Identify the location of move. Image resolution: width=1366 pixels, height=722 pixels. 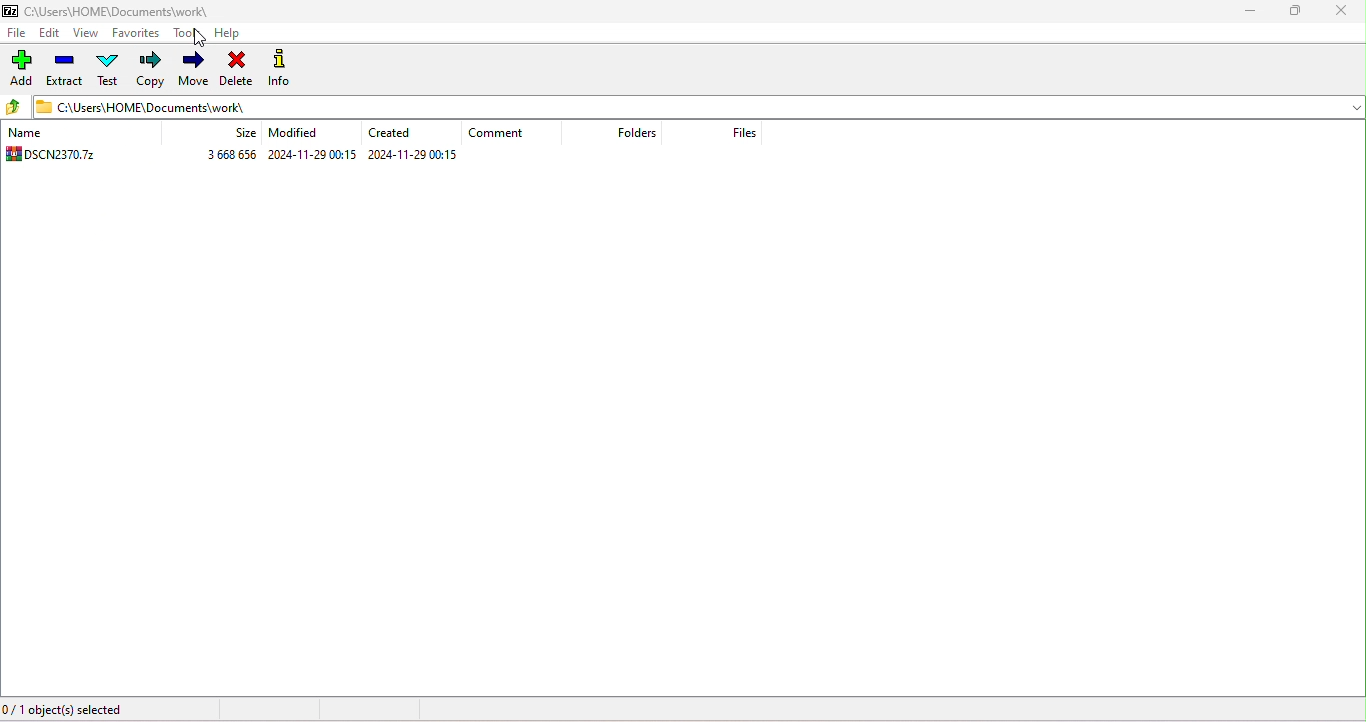
(193, 70).